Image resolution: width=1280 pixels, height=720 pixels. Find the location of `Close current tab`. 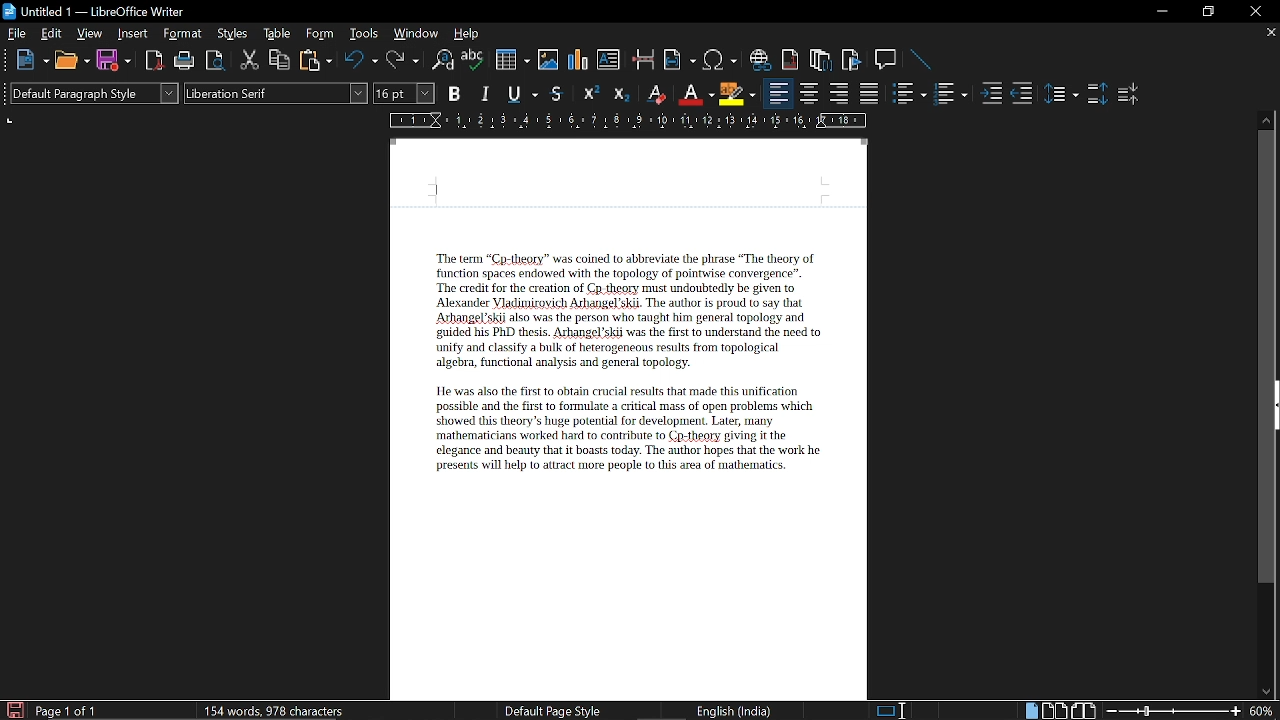

Close current tab is located at coordinates (1268, 33).